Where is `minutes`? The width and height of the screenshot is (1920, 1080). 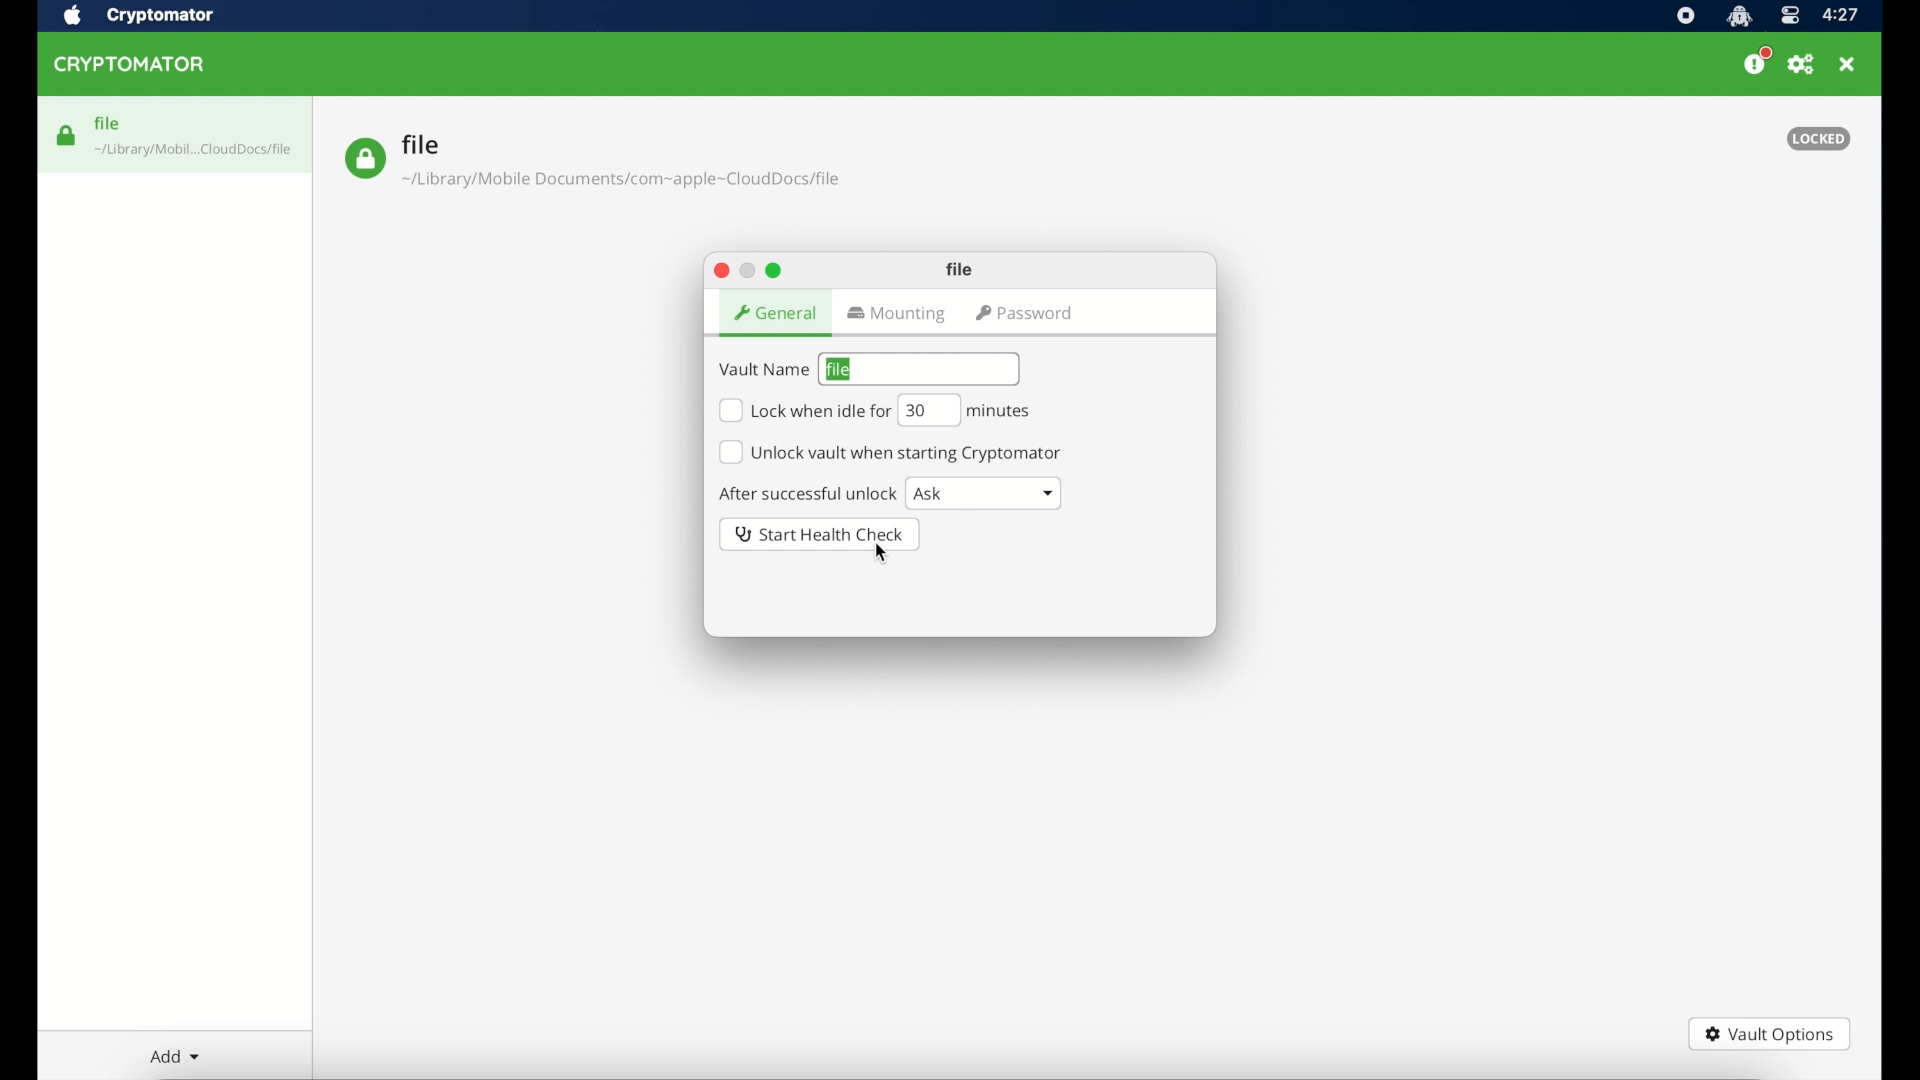 minutes is located at coordinates (1003, 411).